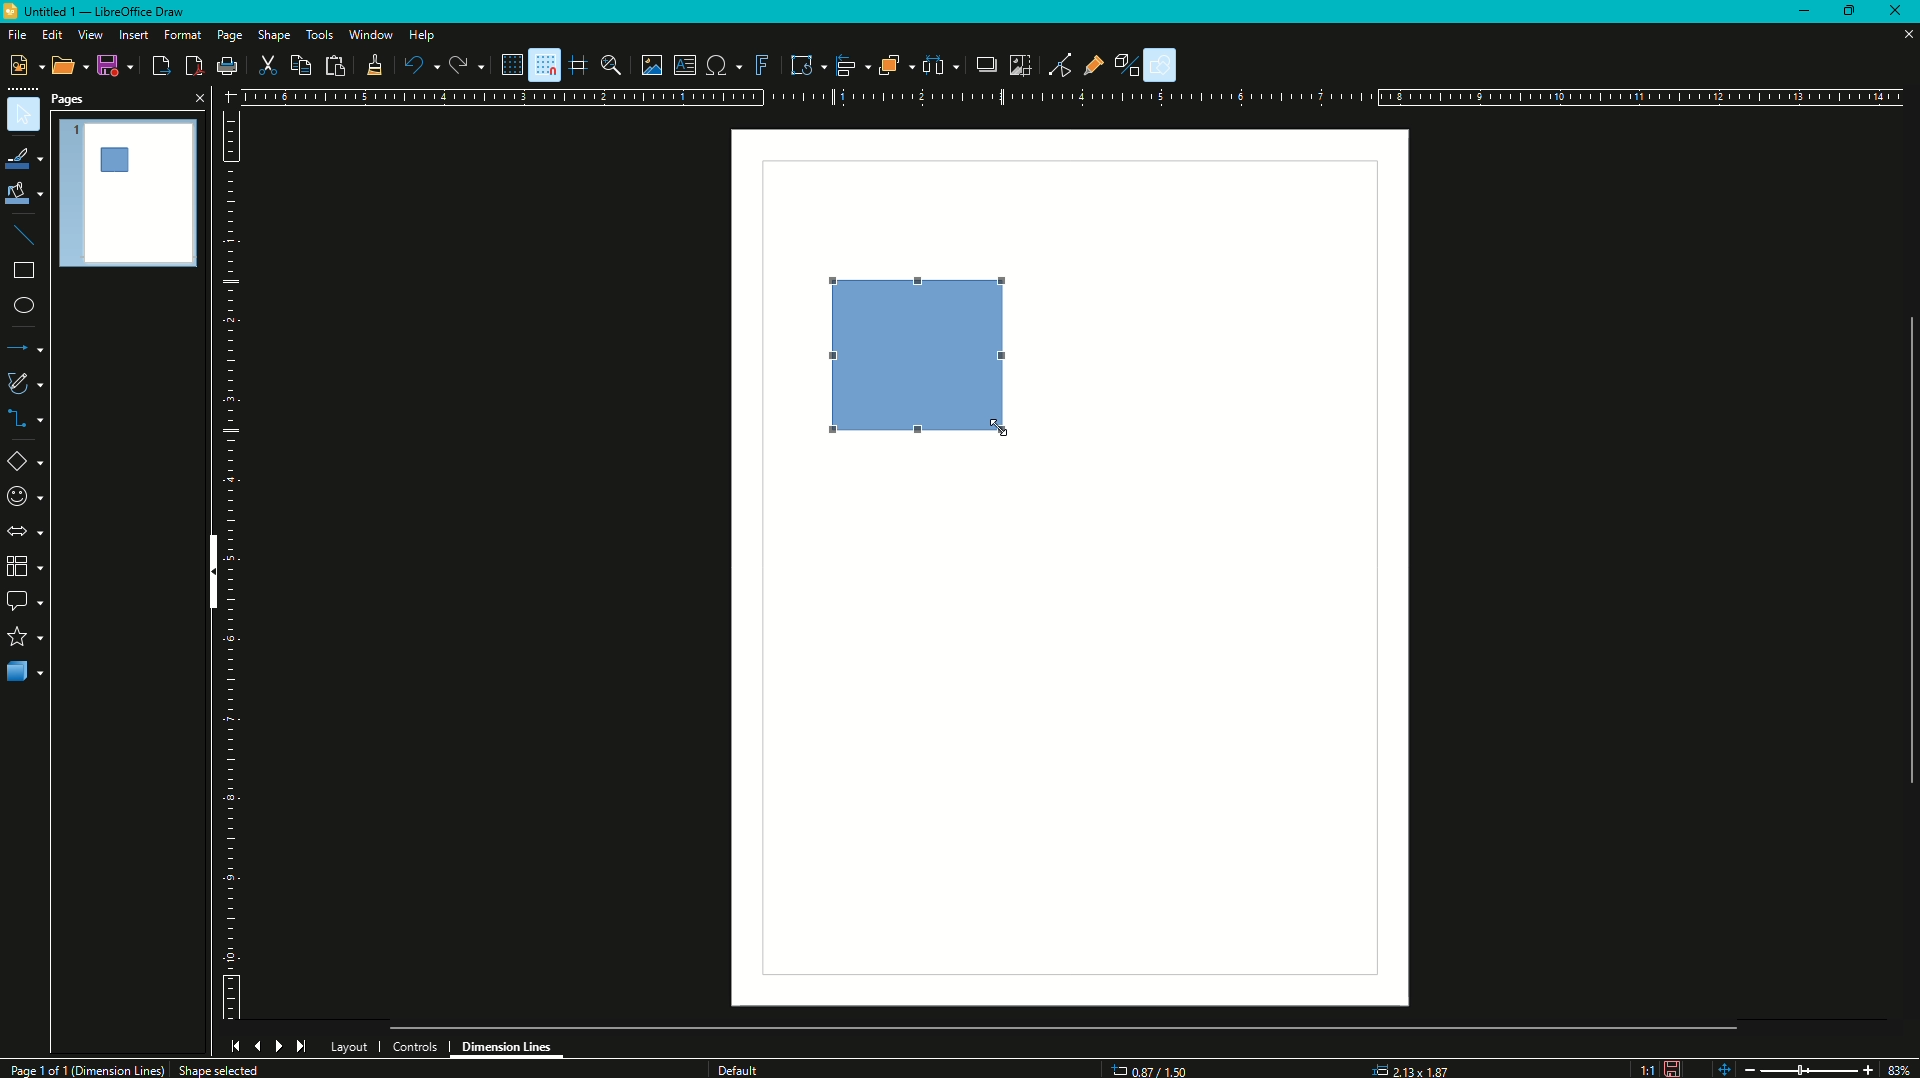  What do you see at coordinates (89, 35) in the screenshot?
I see `View` at bounding box center [89, 35].